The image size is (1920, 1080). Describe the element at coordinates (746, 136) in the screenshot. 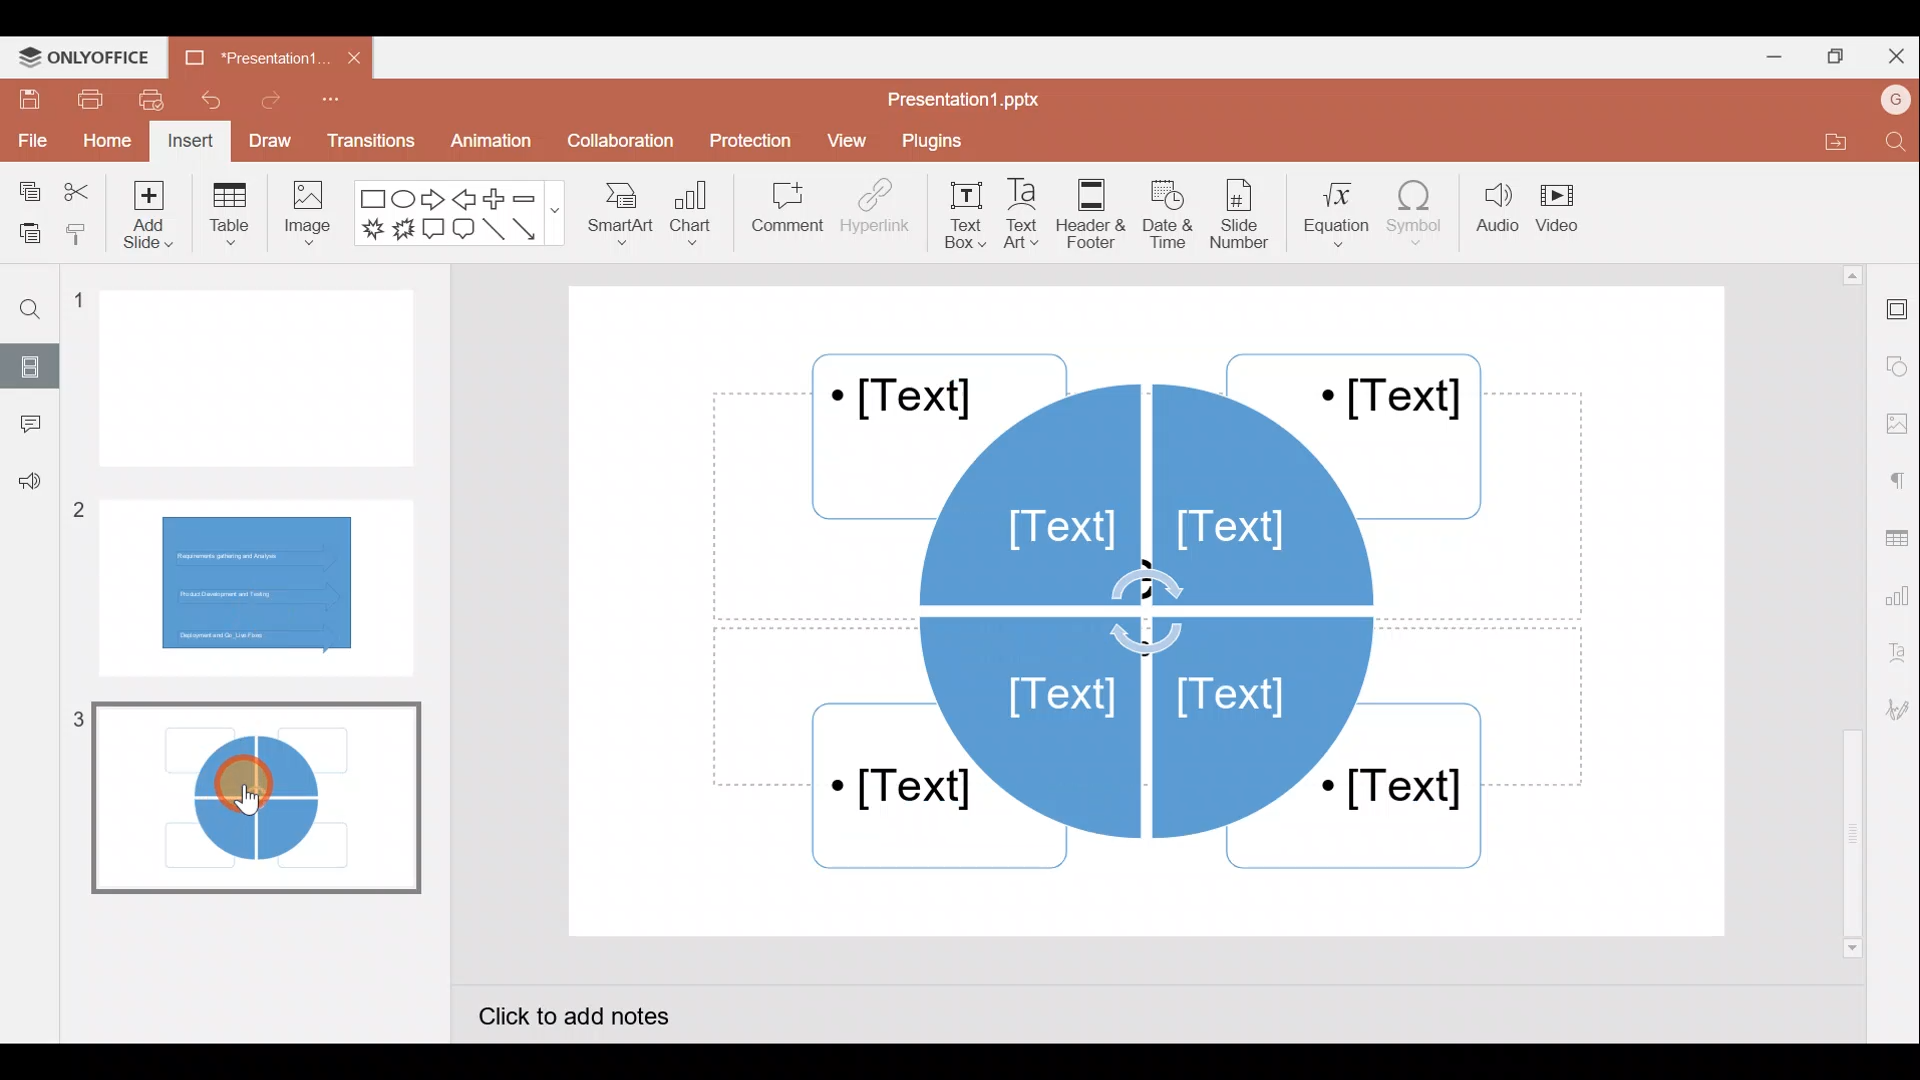

I see `Protection` at that location.